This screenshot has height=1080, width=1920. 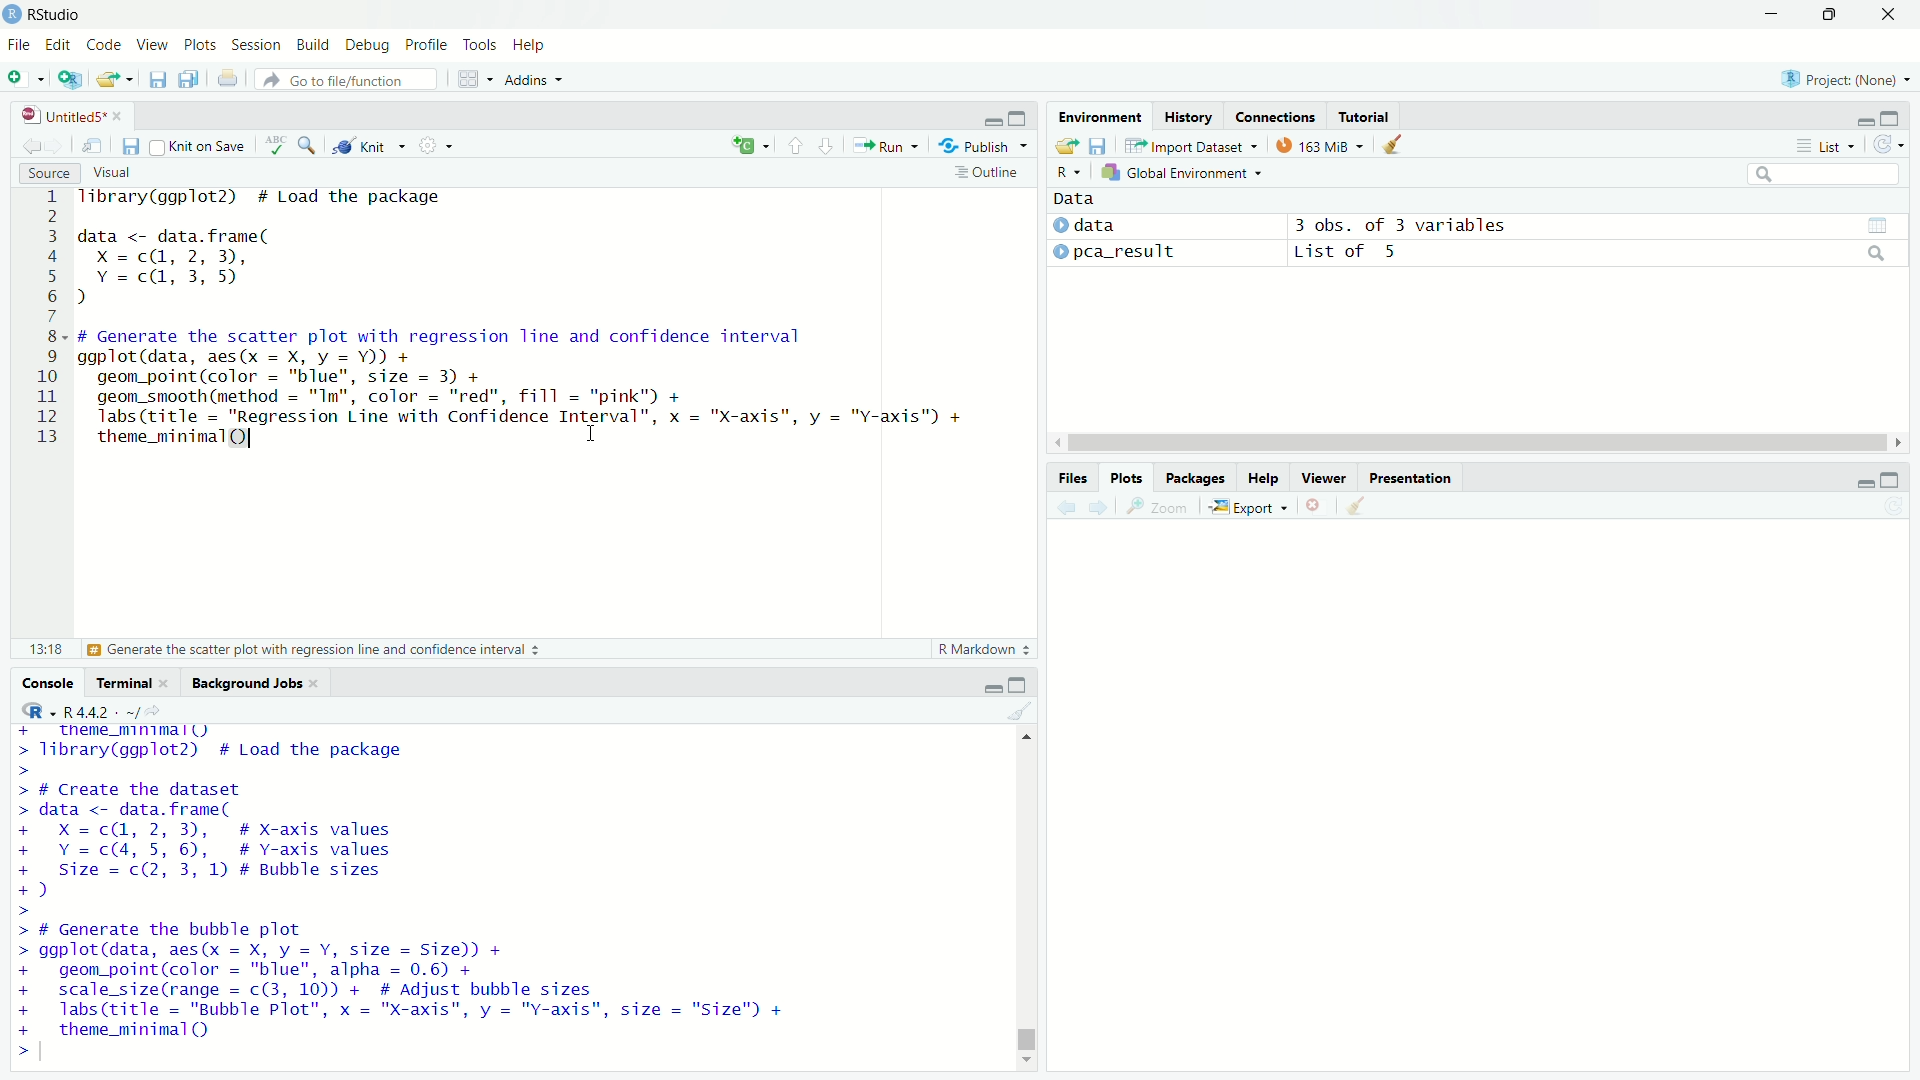 I want to click on Open recent files, so click(x=127, y=79).